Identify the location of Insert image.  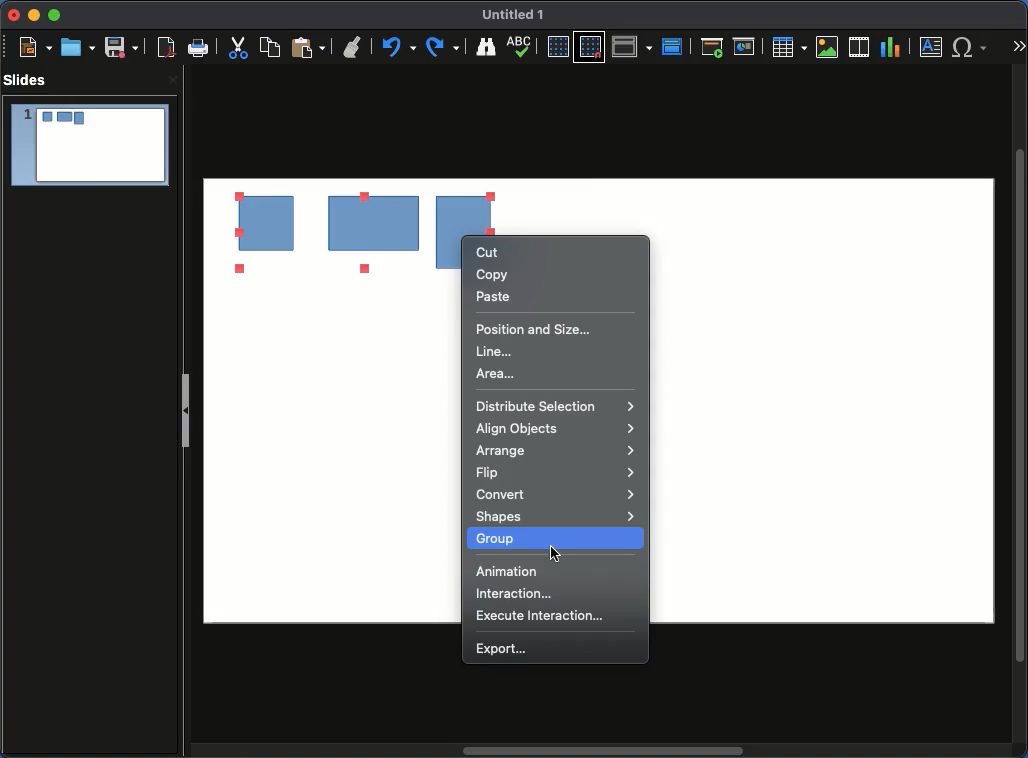
(827, 47).